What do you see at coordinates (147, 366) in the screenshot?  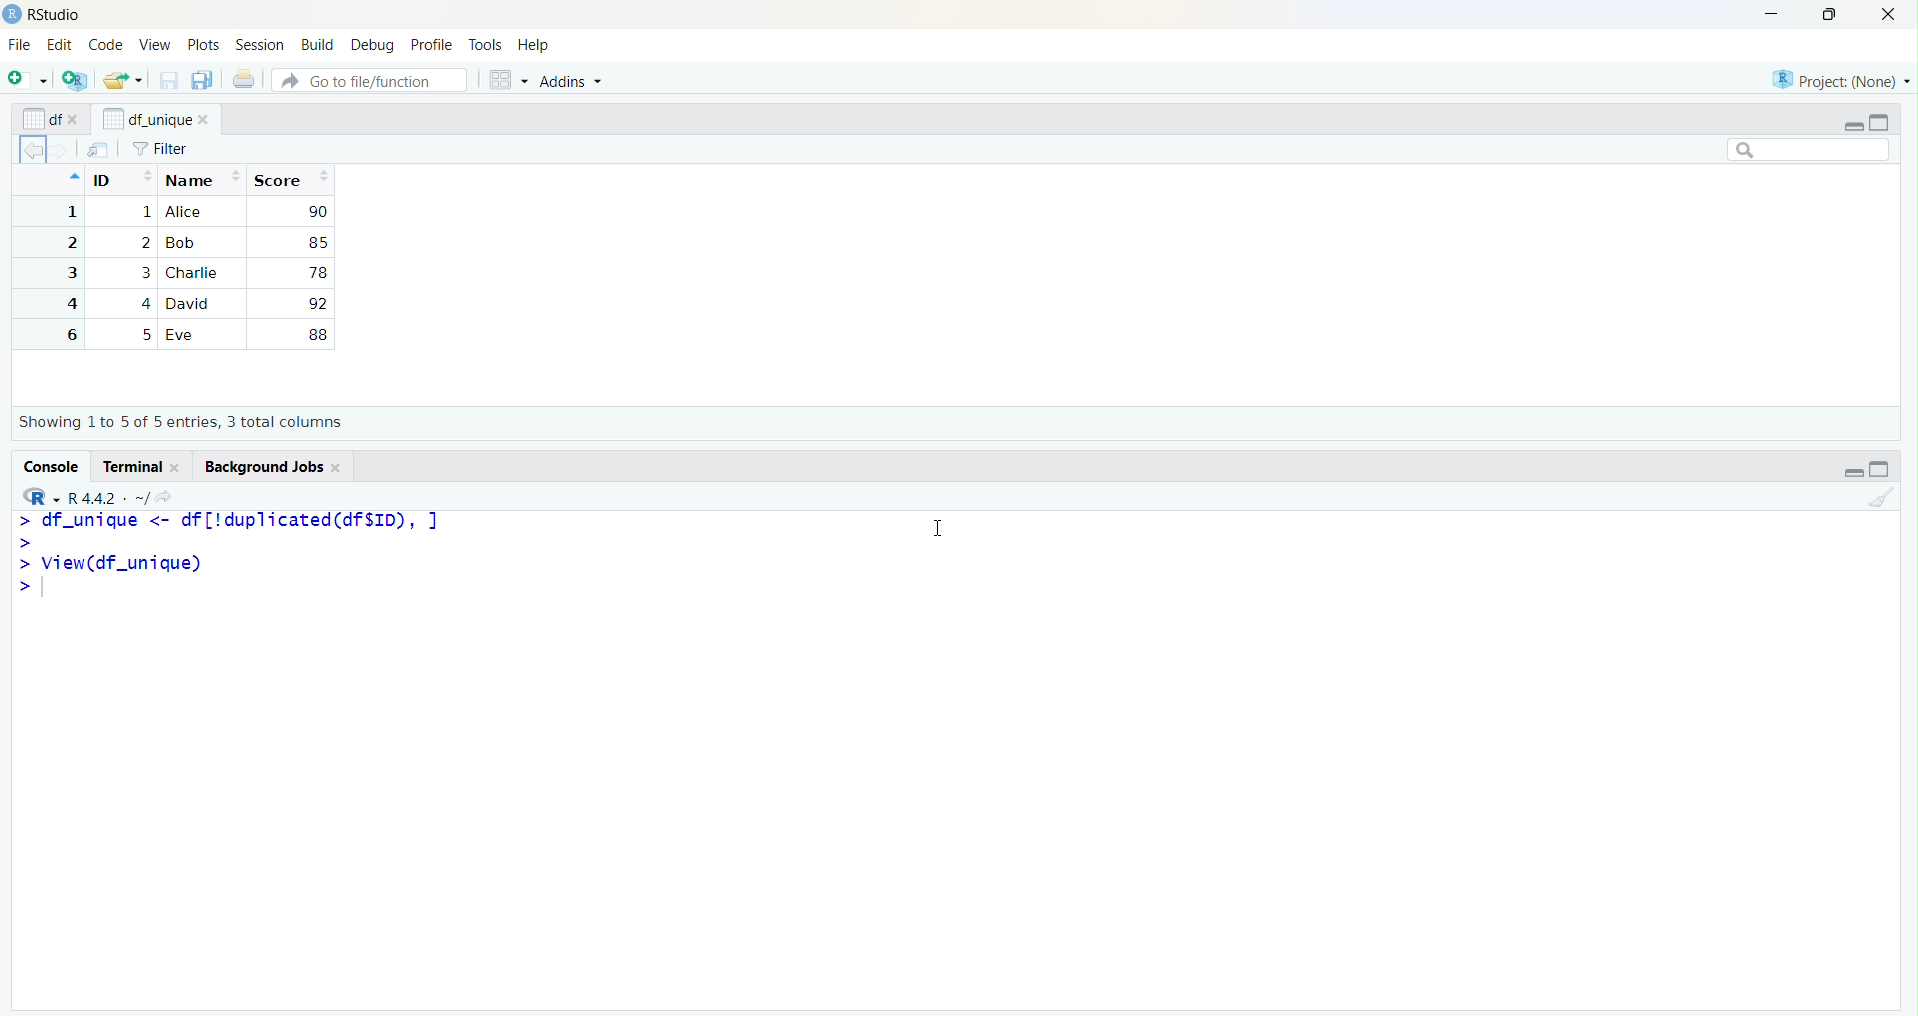 I see `5` at bounding box center [147, 366].